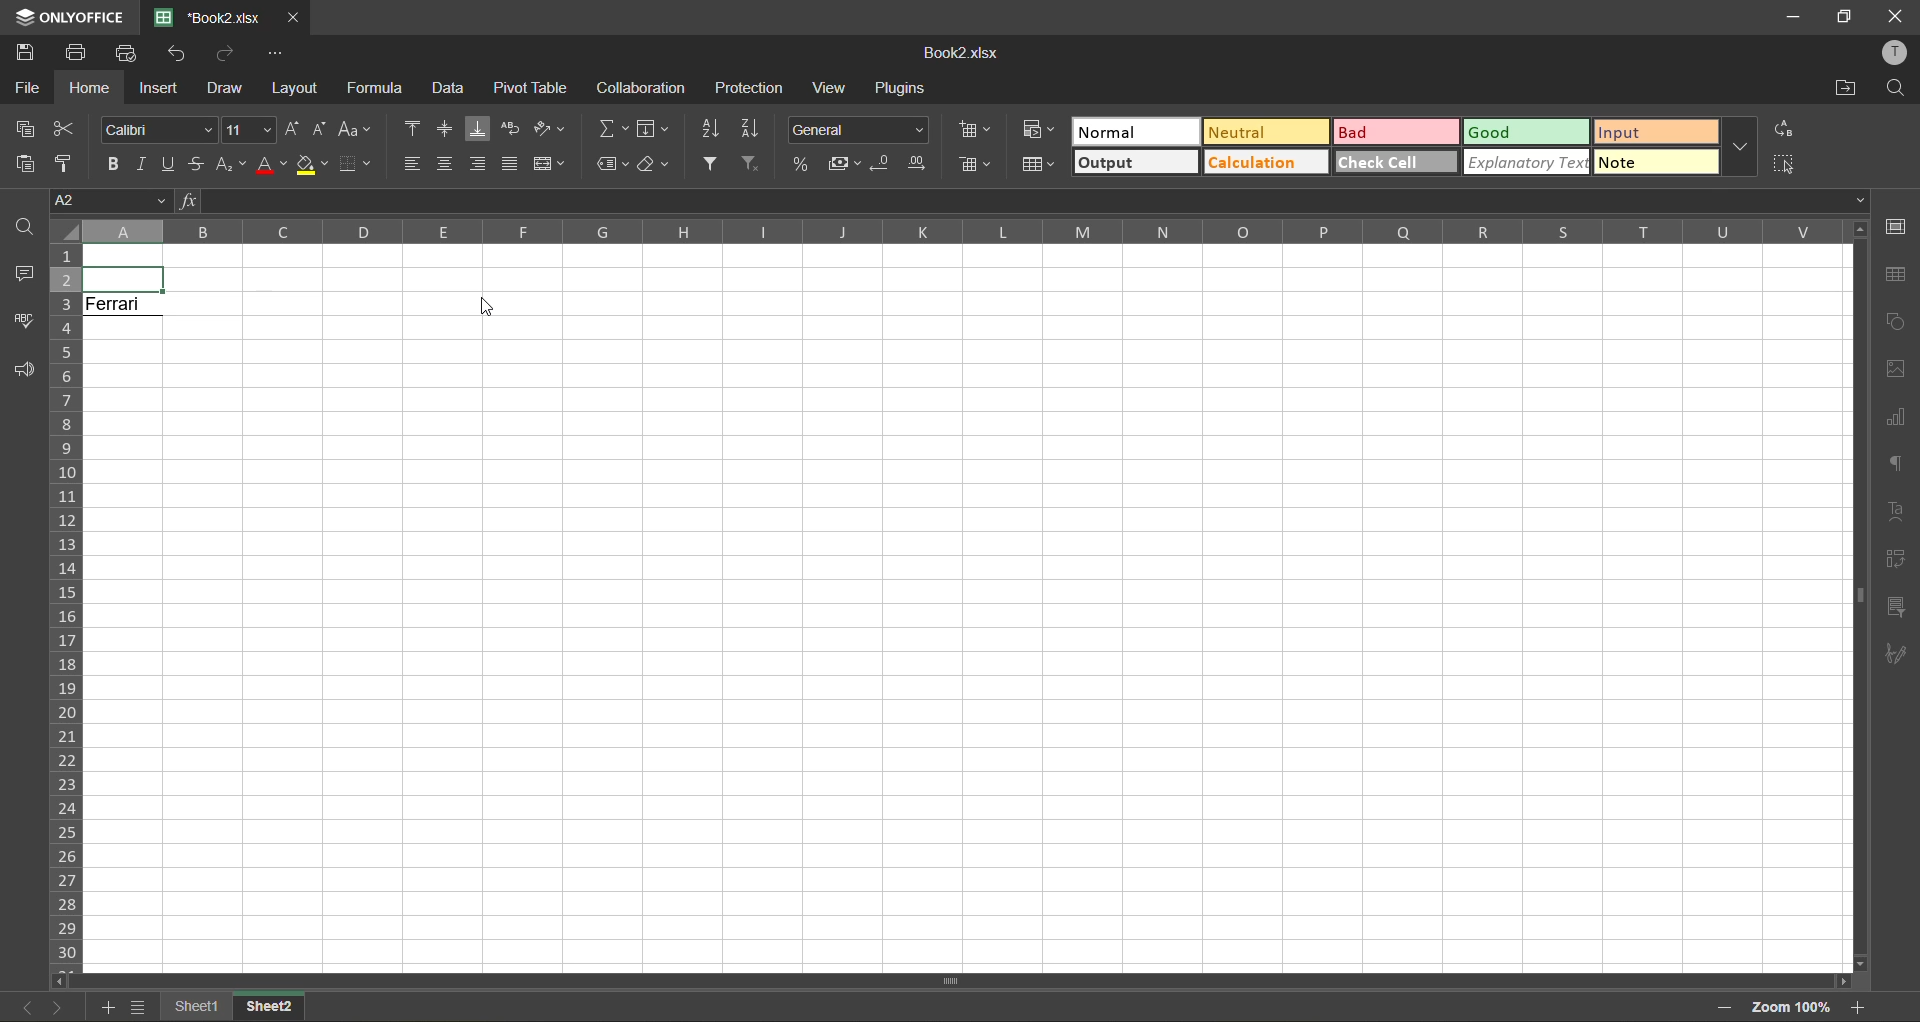 The image size is (1920, 1022). I want to click on Book2.xlsx, so click(966, 53).